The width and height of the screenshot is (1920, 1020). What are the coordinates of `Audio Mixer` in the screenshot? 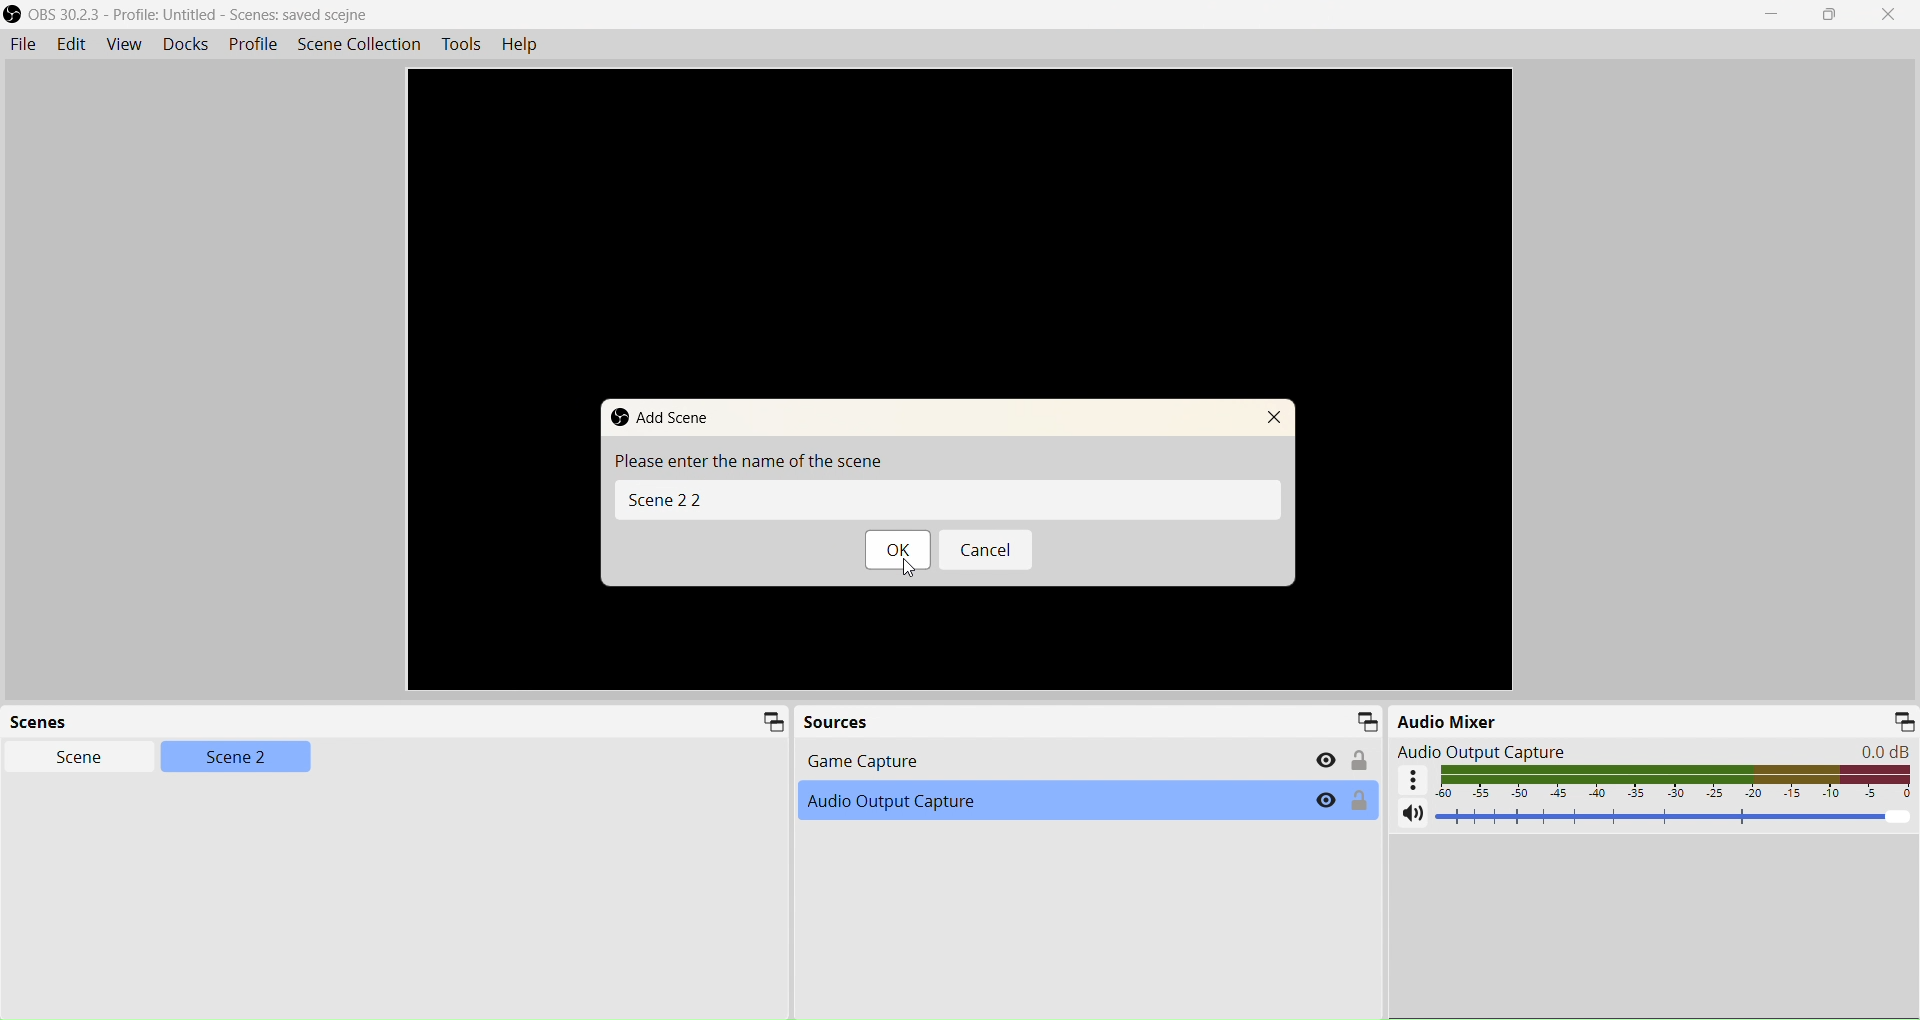 It's located at (1448, 720).